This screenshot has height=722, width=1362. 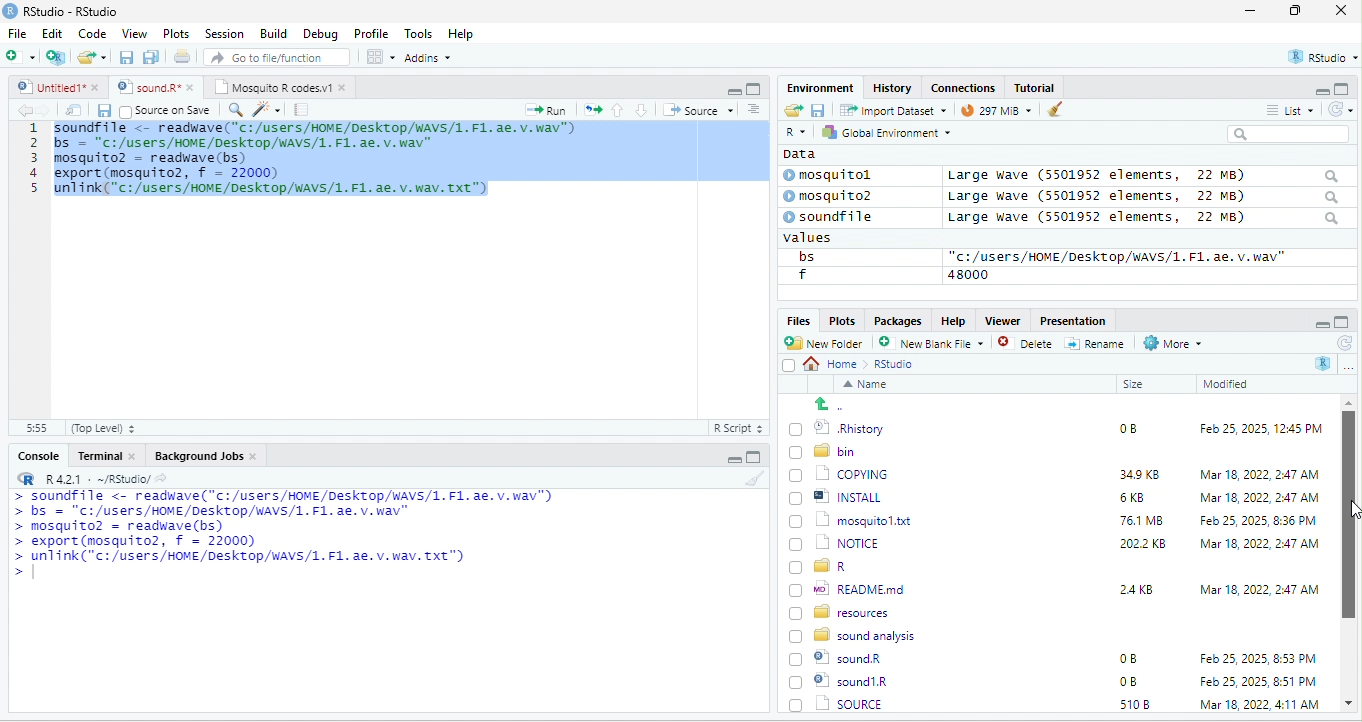 I want to click on Tools, so click(x=419, y=33).